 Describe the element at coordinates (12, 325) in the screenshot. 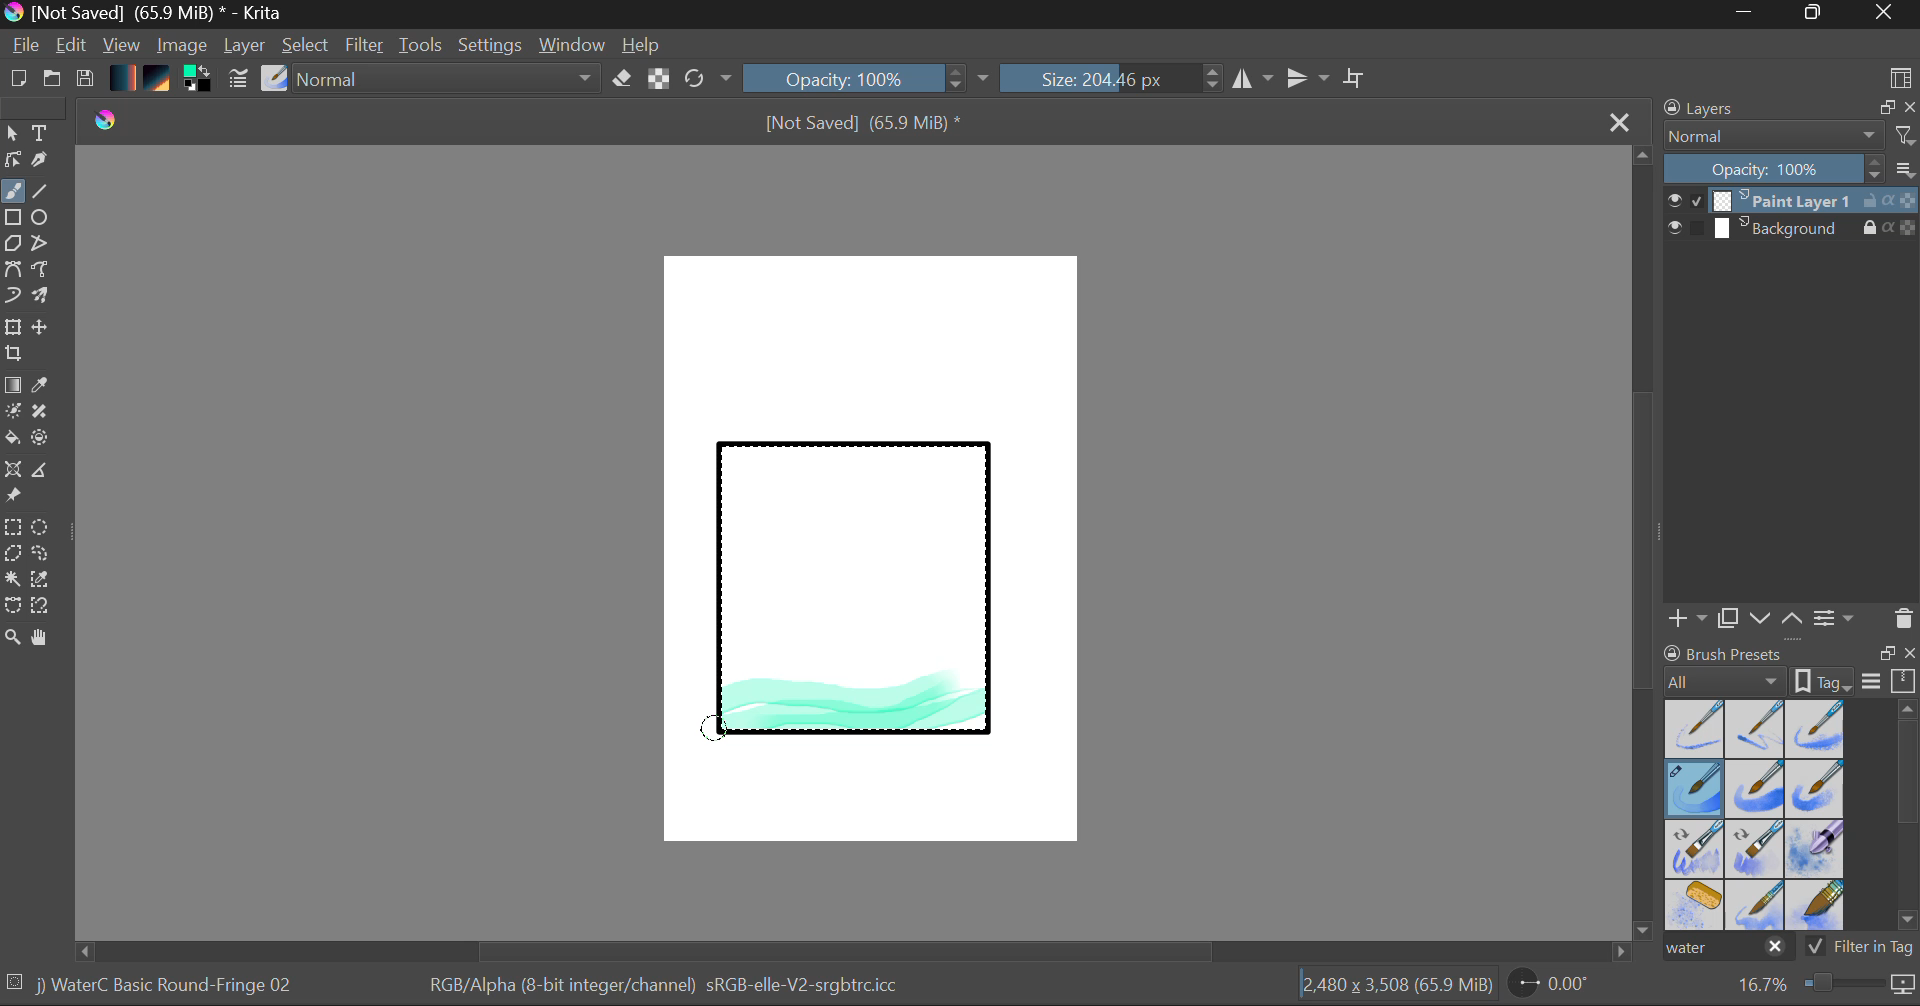

I see `Transform Layer` at that location.